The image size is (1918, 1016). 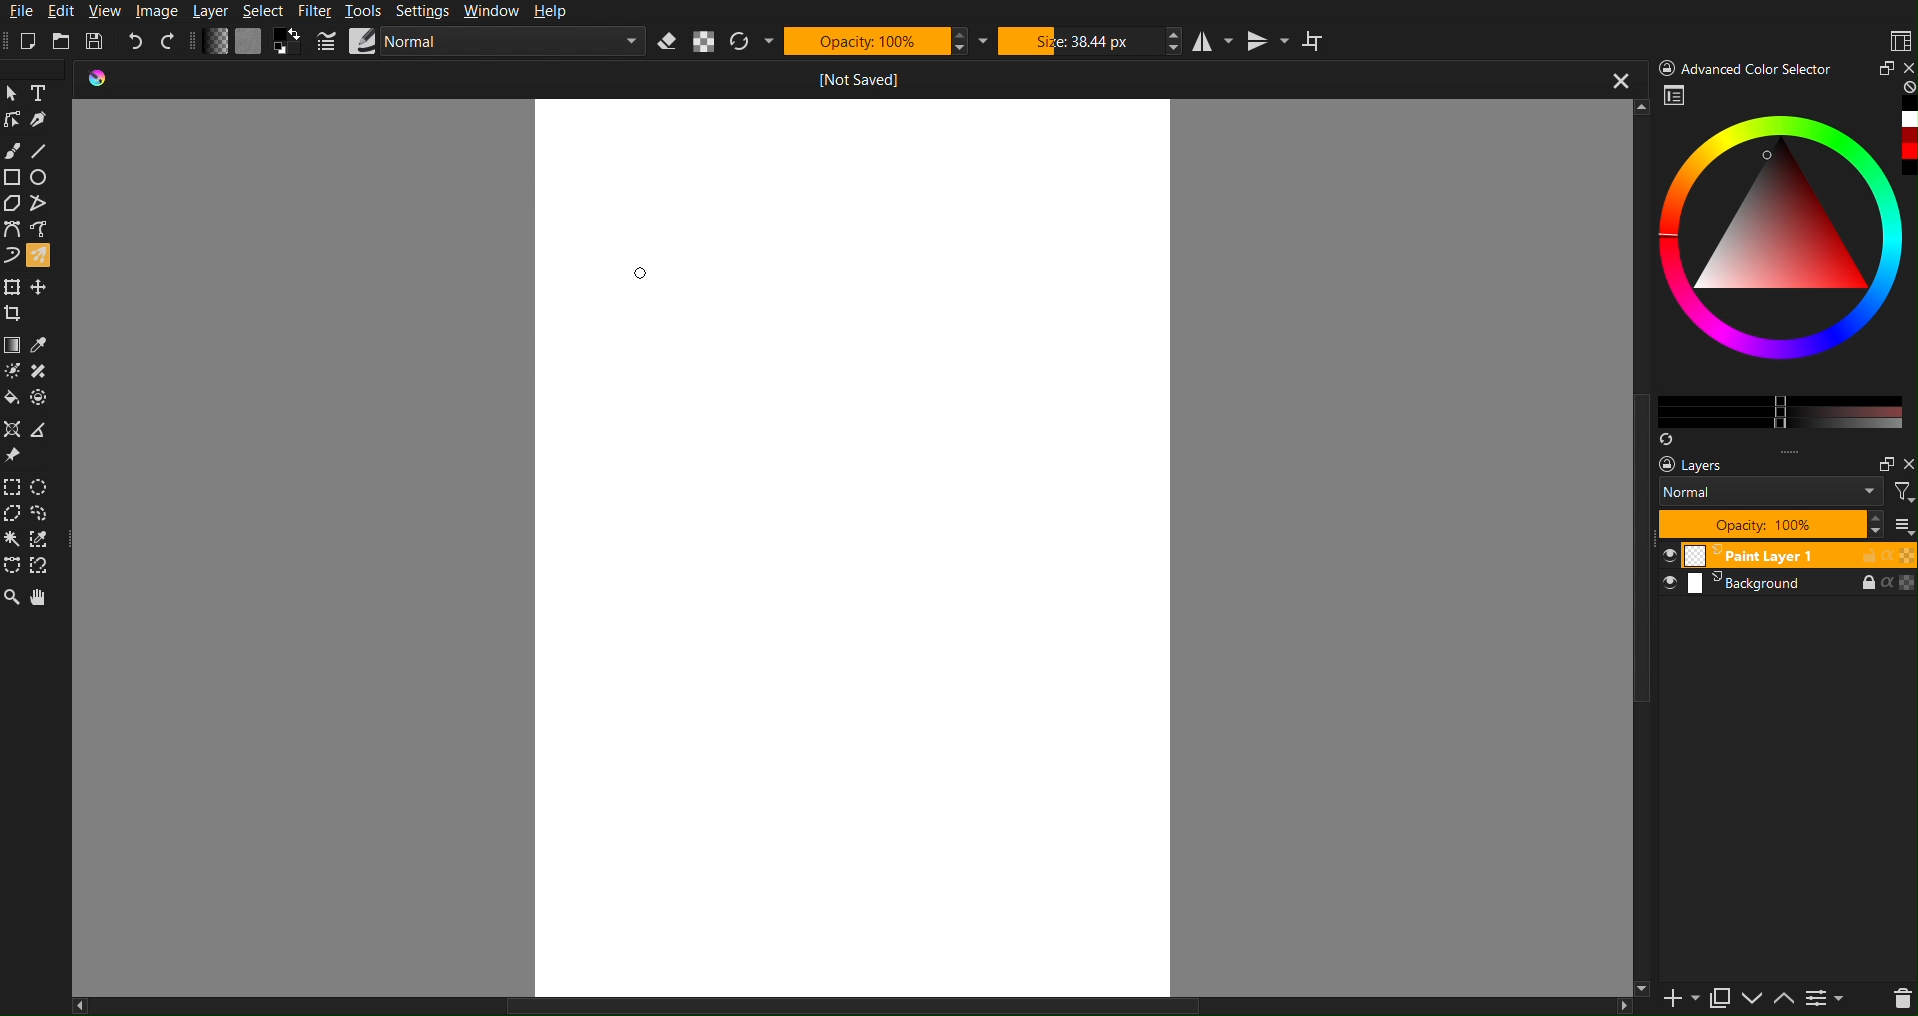 What do you see at coordinates (160, 12) in the screenshot?
I see `Image` at bounding box center [160, 12].